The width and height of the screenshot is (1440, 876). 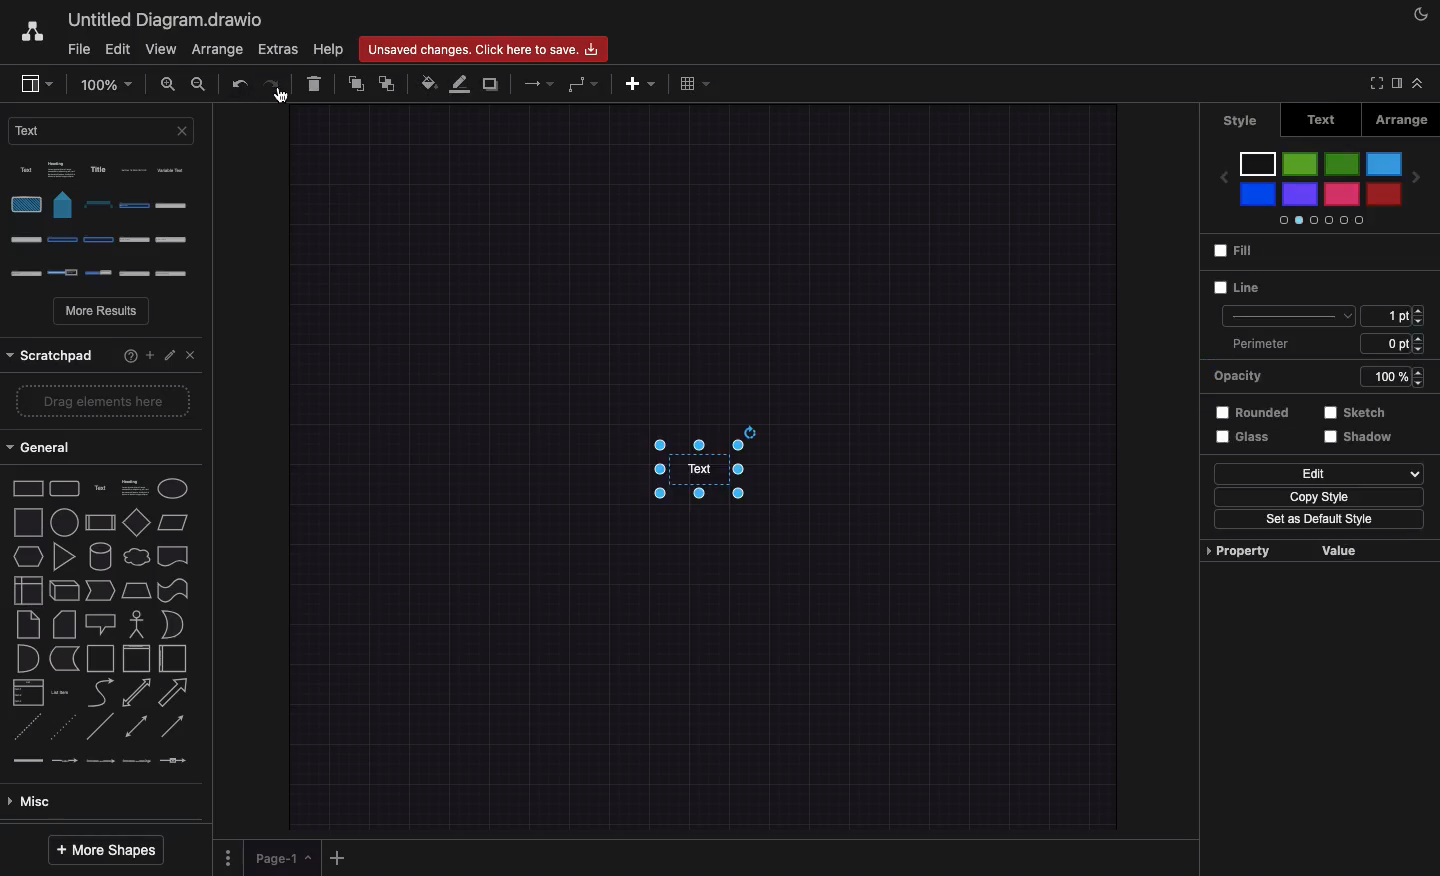 I want to click on Style, so click(x=1244, y=118).